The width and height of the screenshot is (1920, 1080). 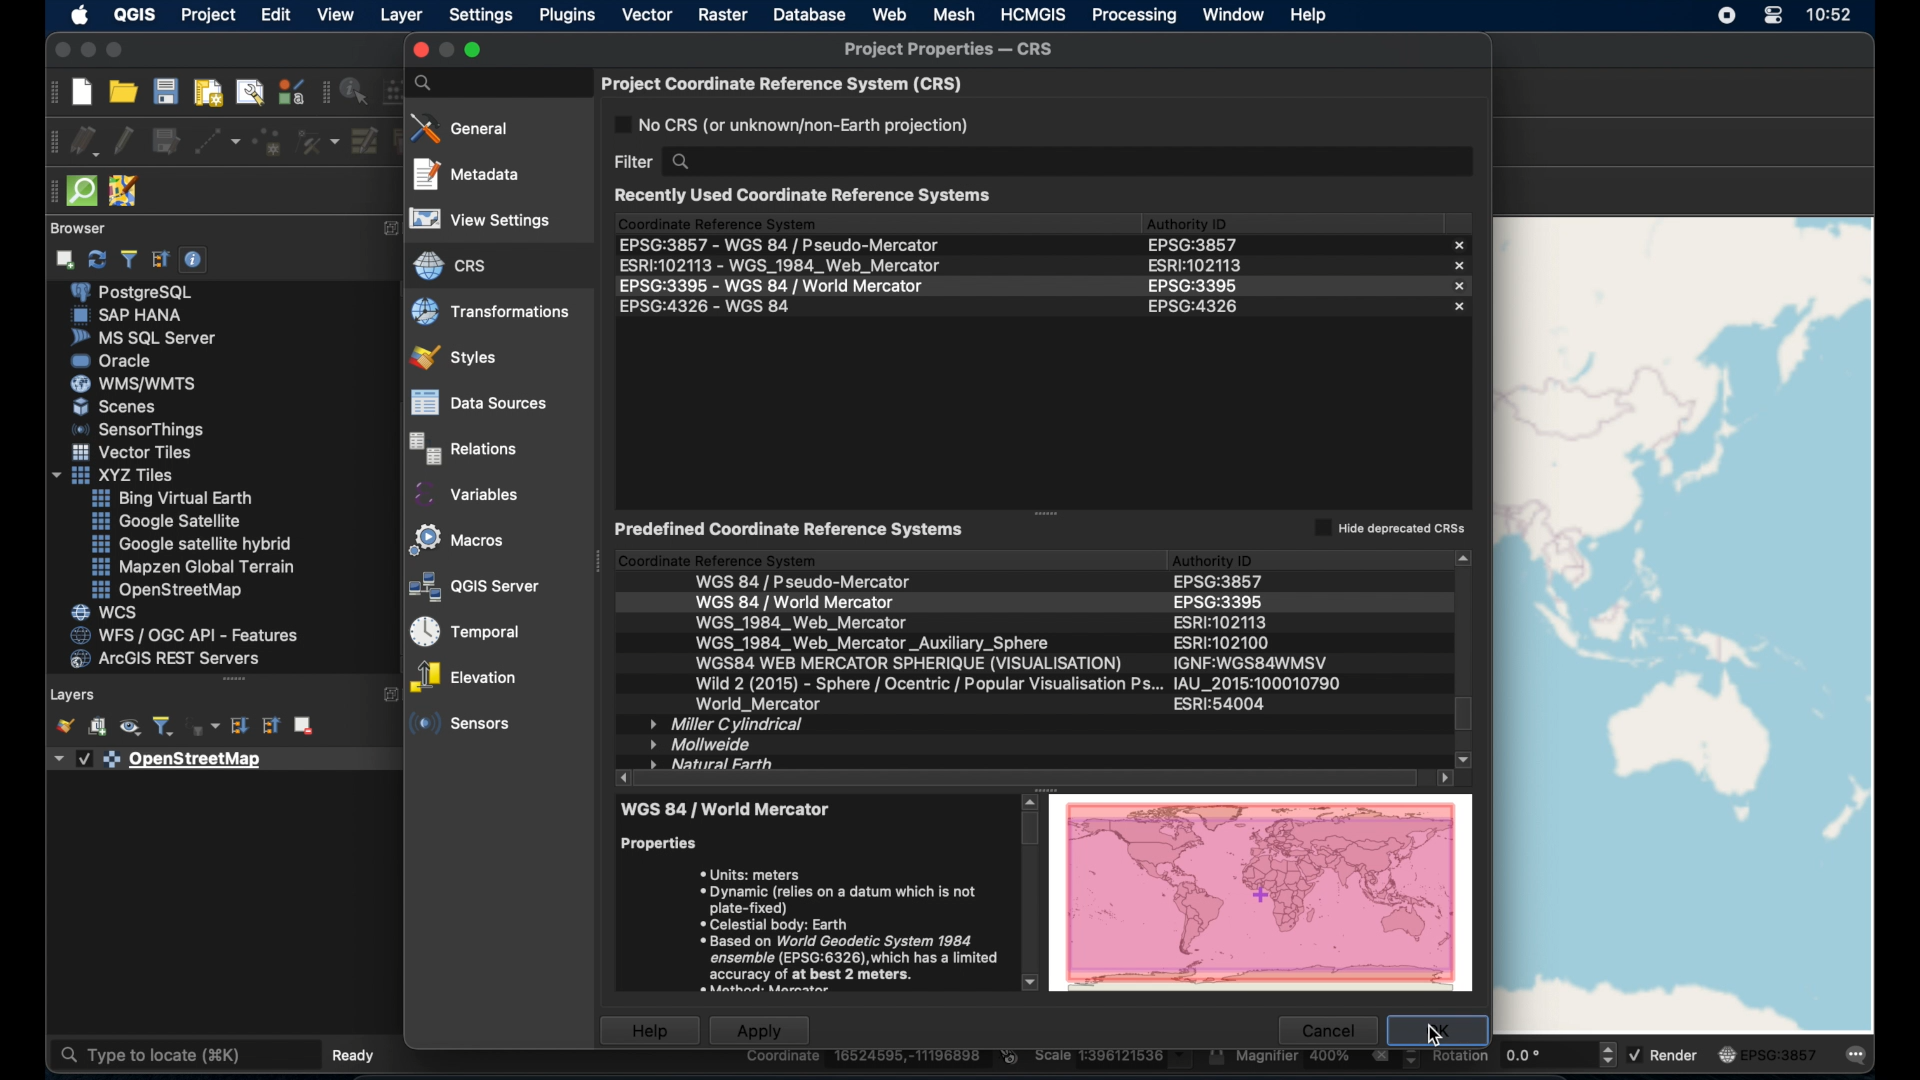 What do you see at coordinates (232, 680) in the screenshot?
I see `drag handle` at bounding box center [232, 680].